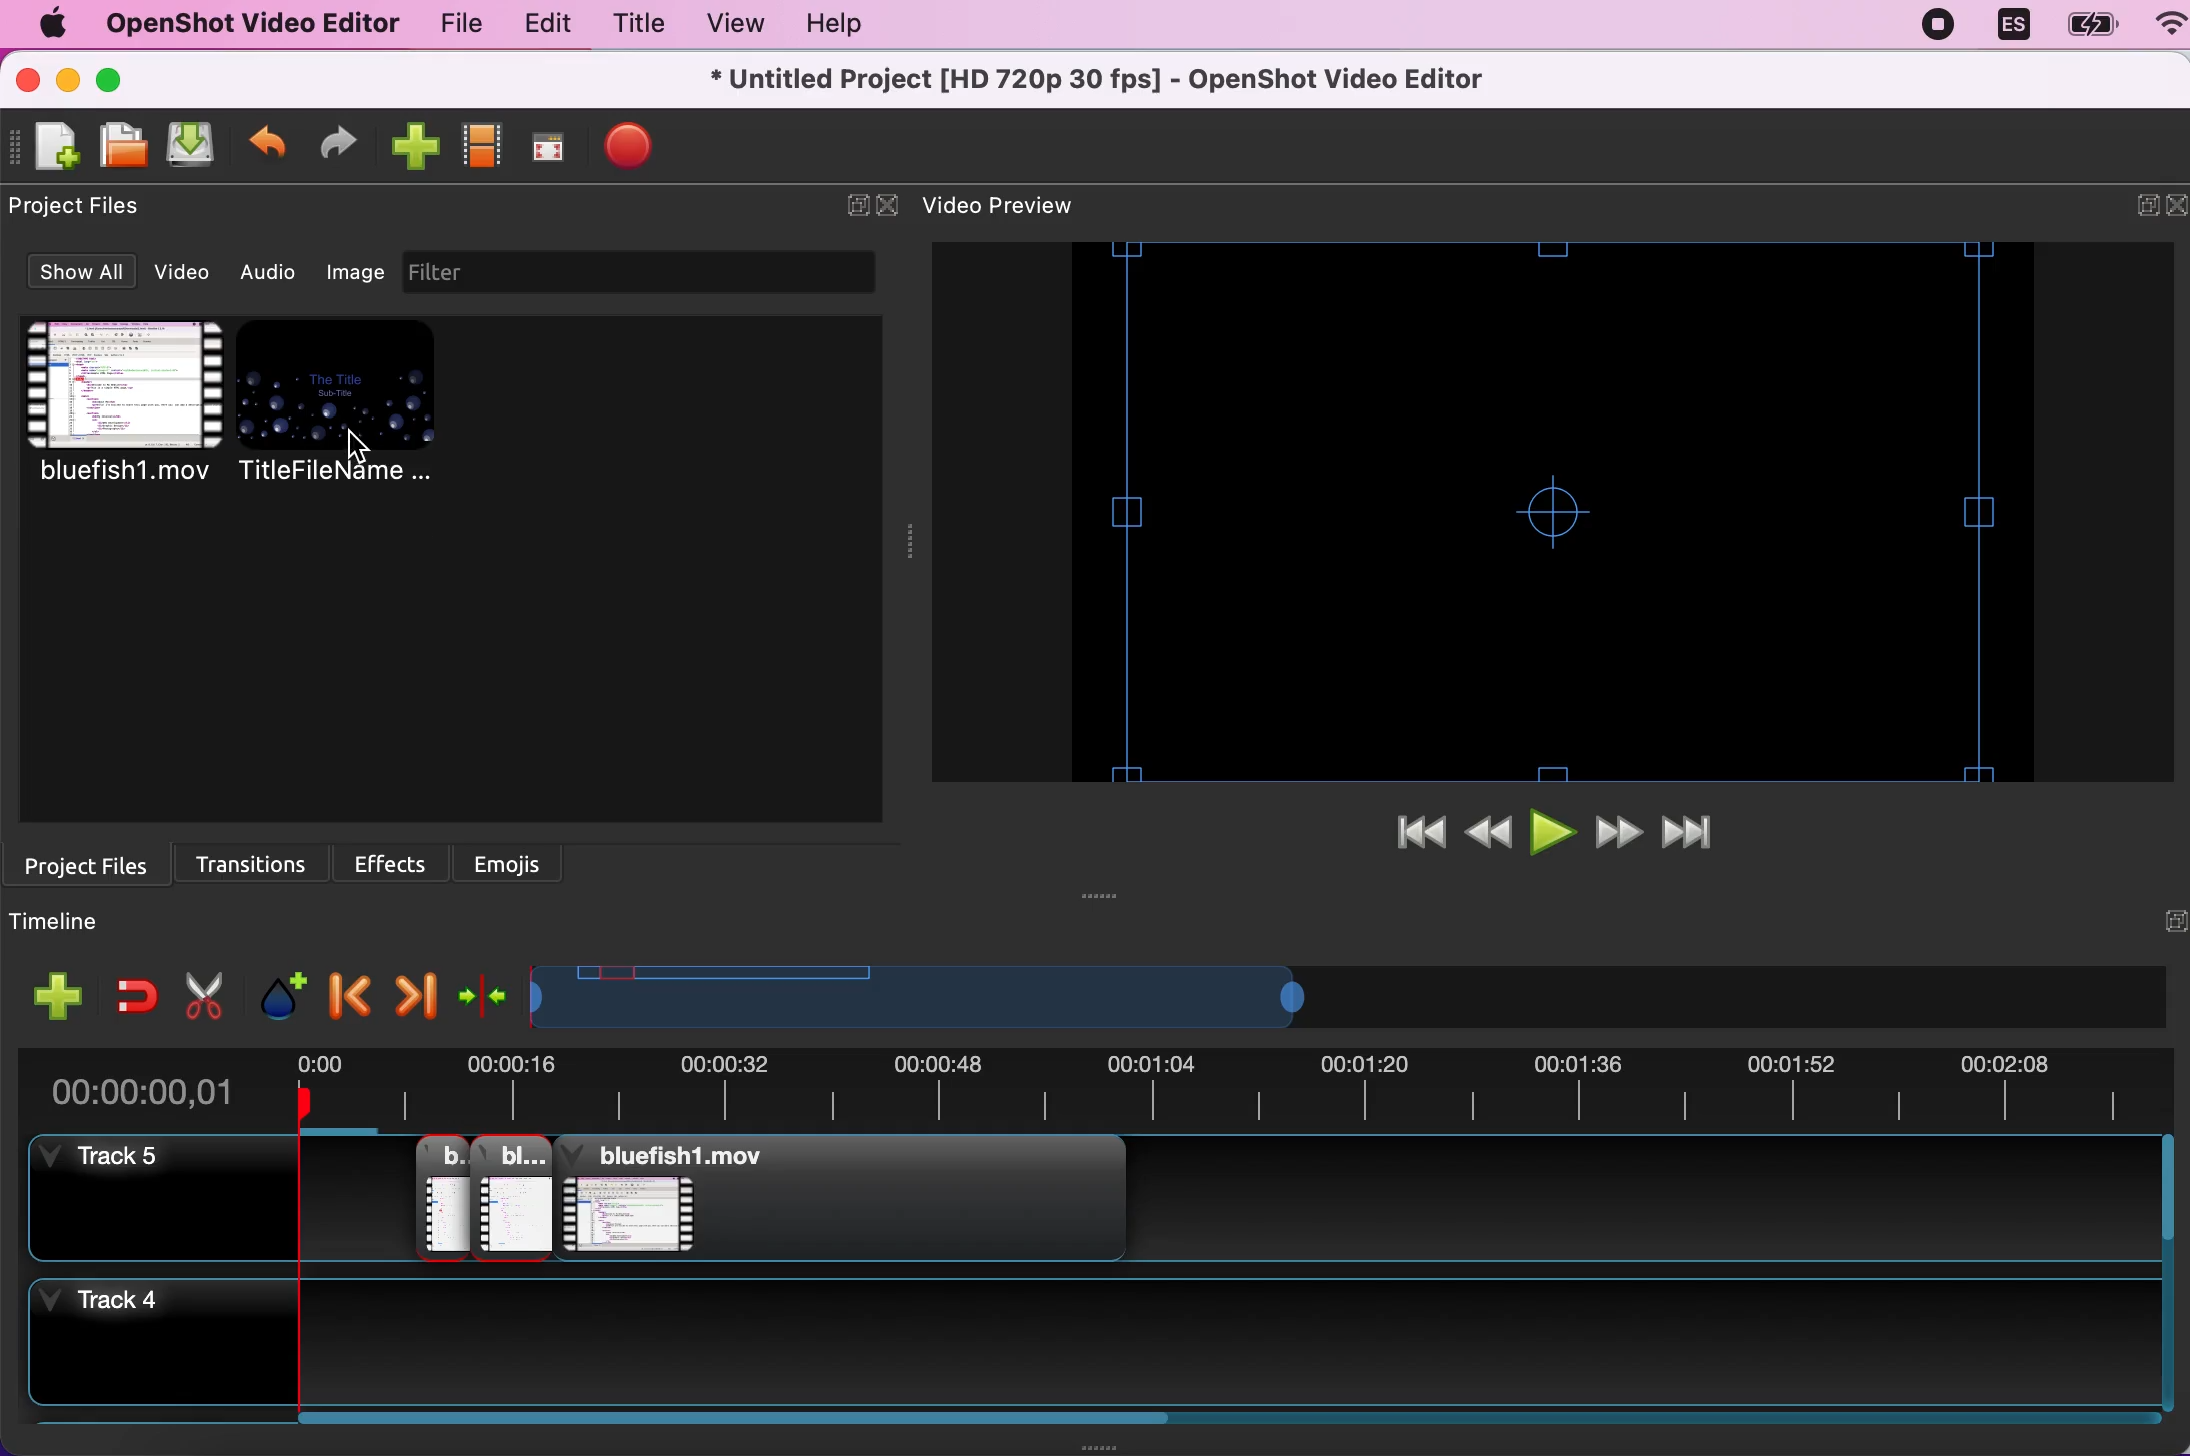  I want to click on close, so click(2176, 207).